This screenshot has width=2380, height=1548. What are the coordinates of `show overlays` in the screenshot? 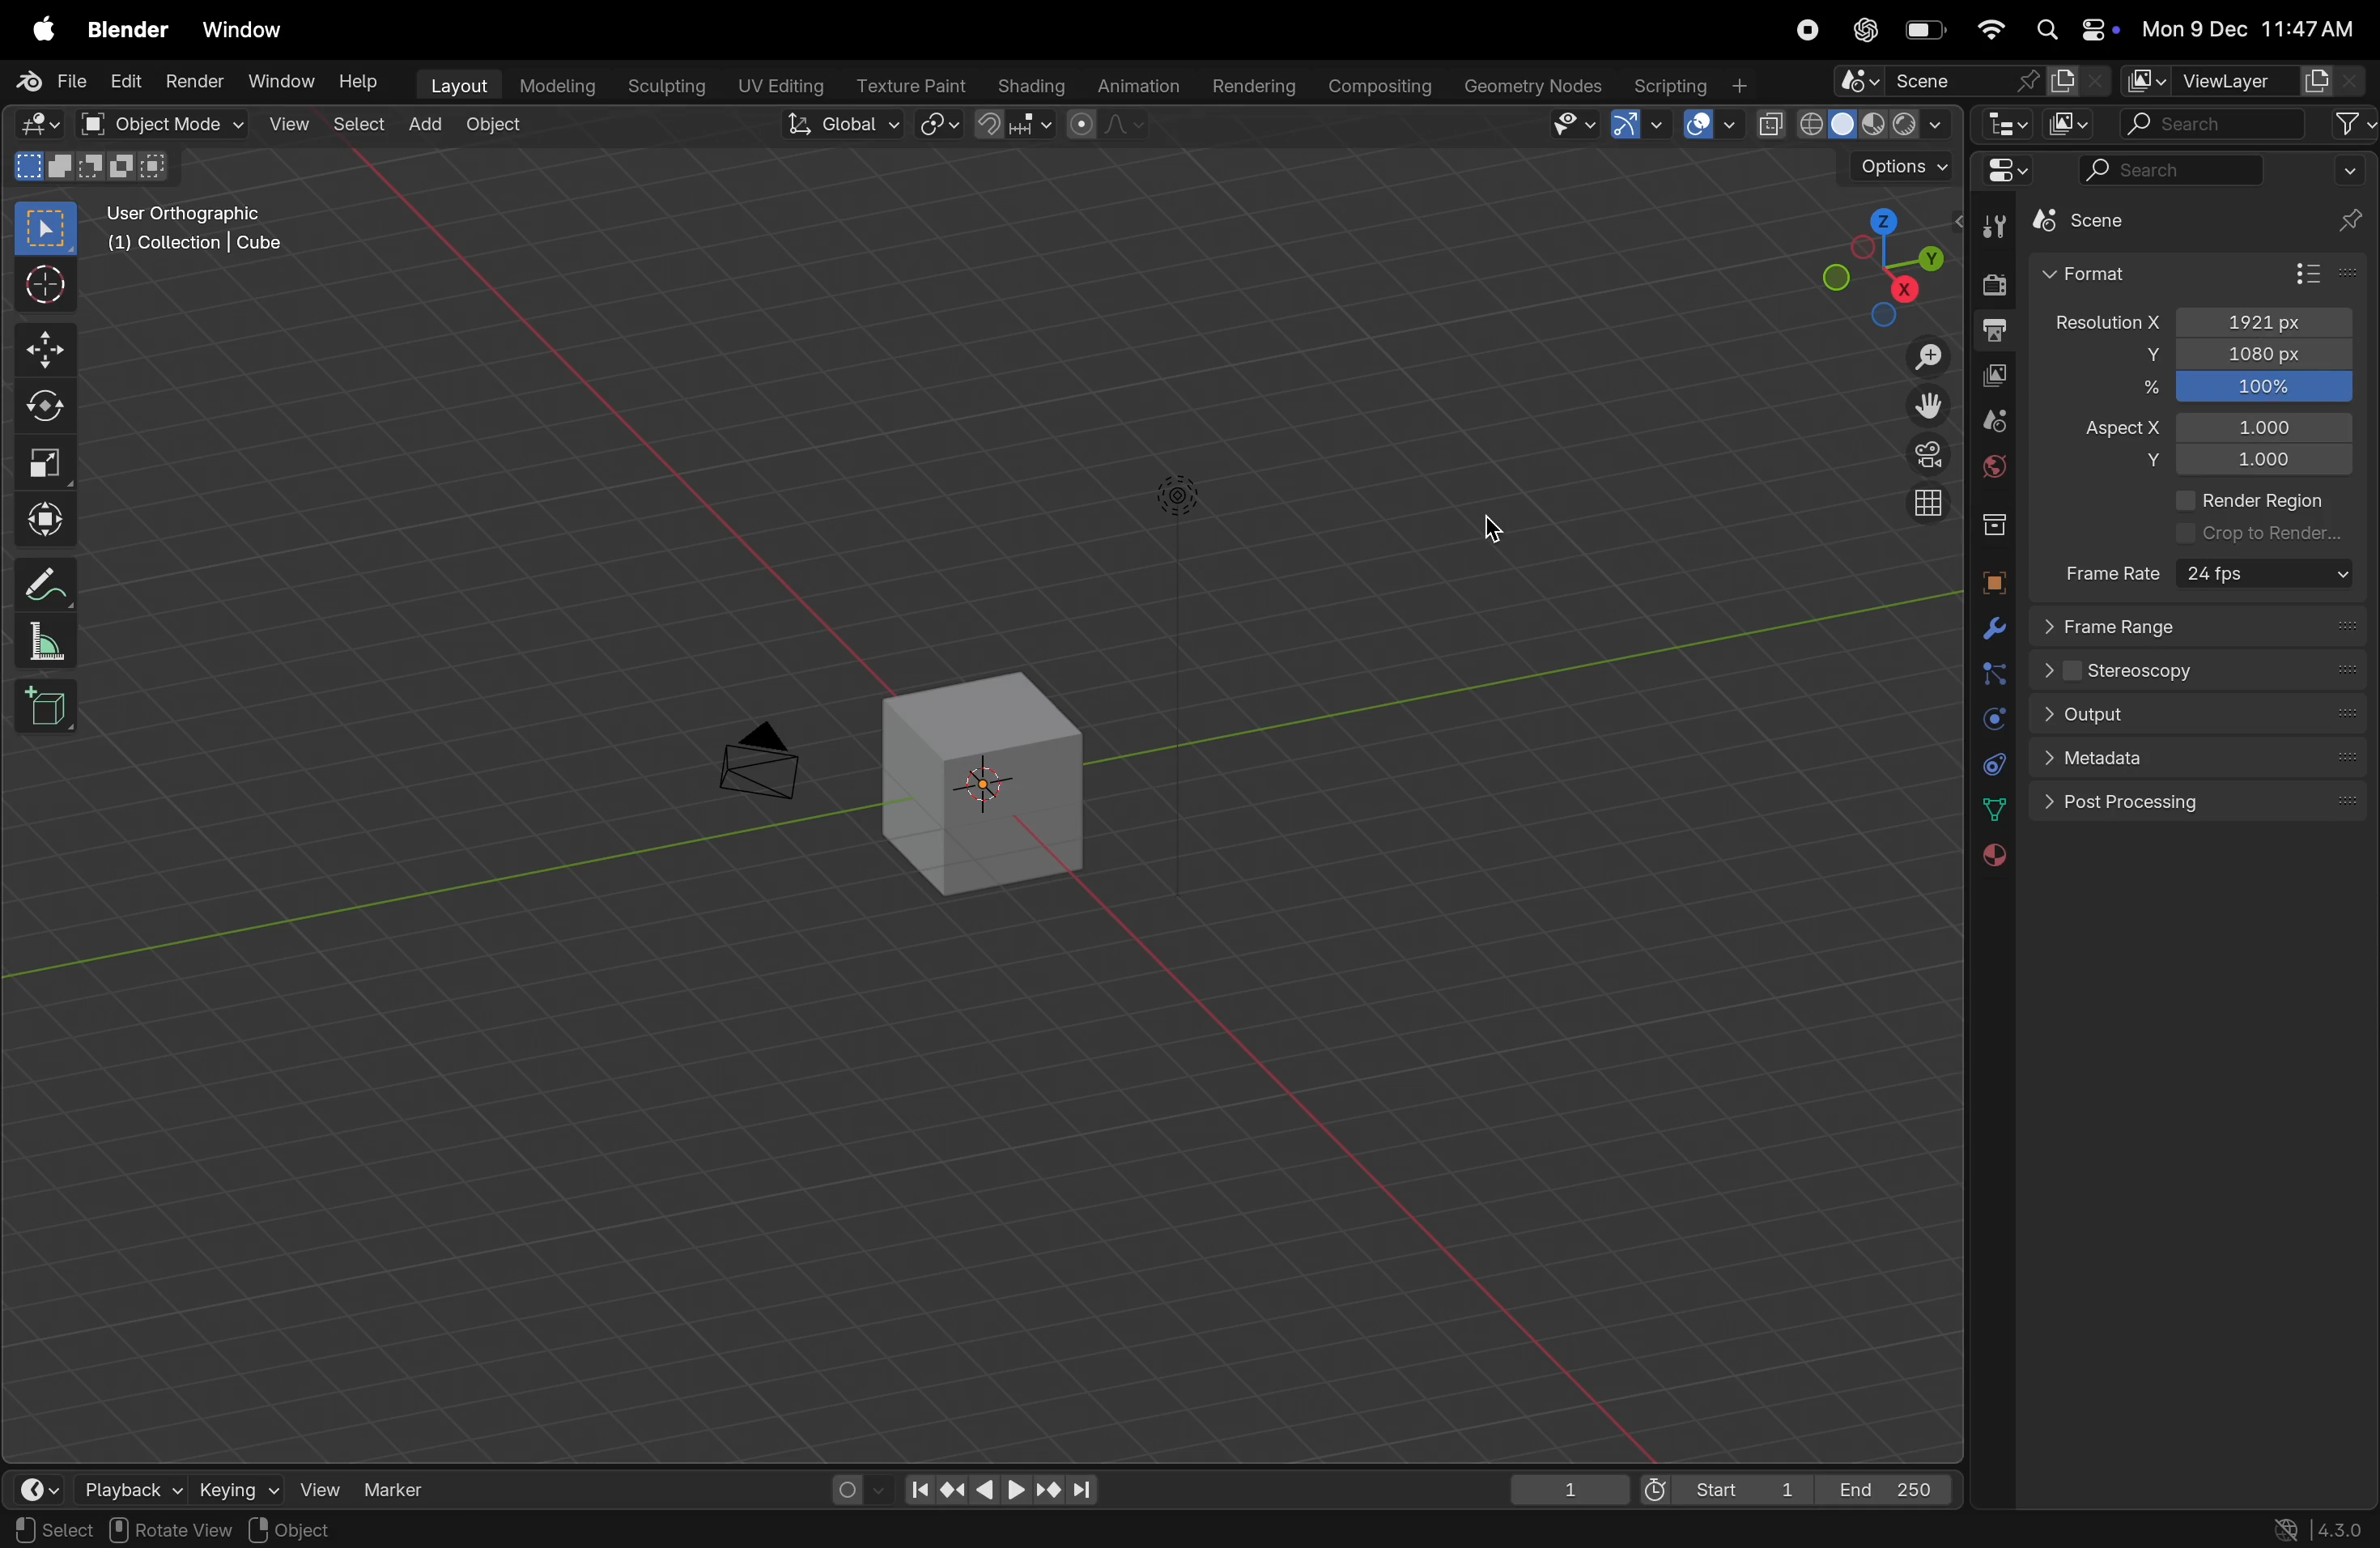 It's located at (1701, 127).